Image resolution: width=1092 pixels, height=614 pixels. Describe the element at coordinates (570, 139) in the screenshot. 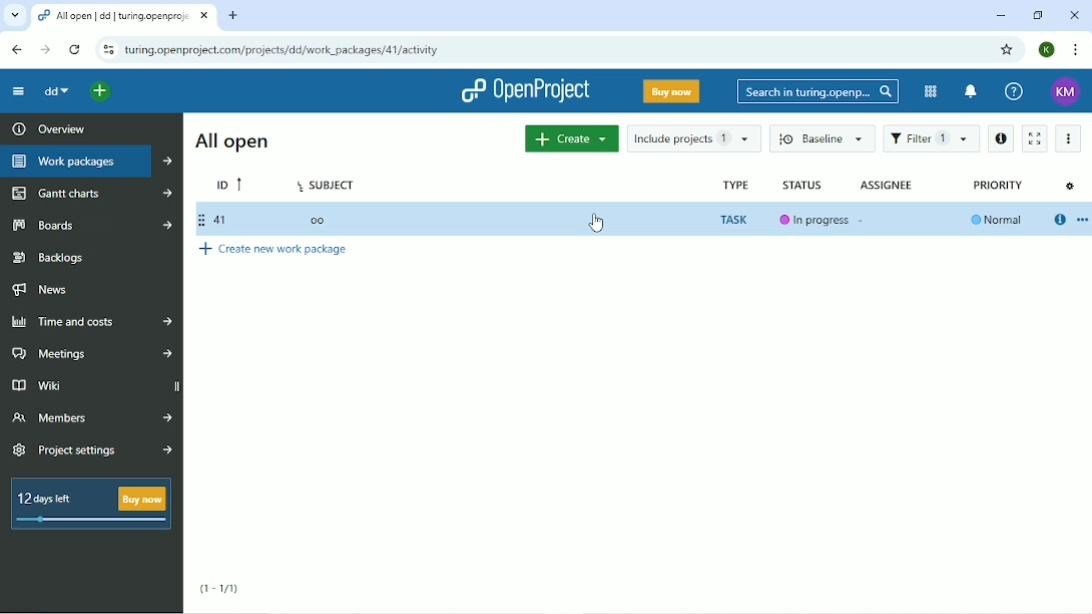

I see `Create` at that location.